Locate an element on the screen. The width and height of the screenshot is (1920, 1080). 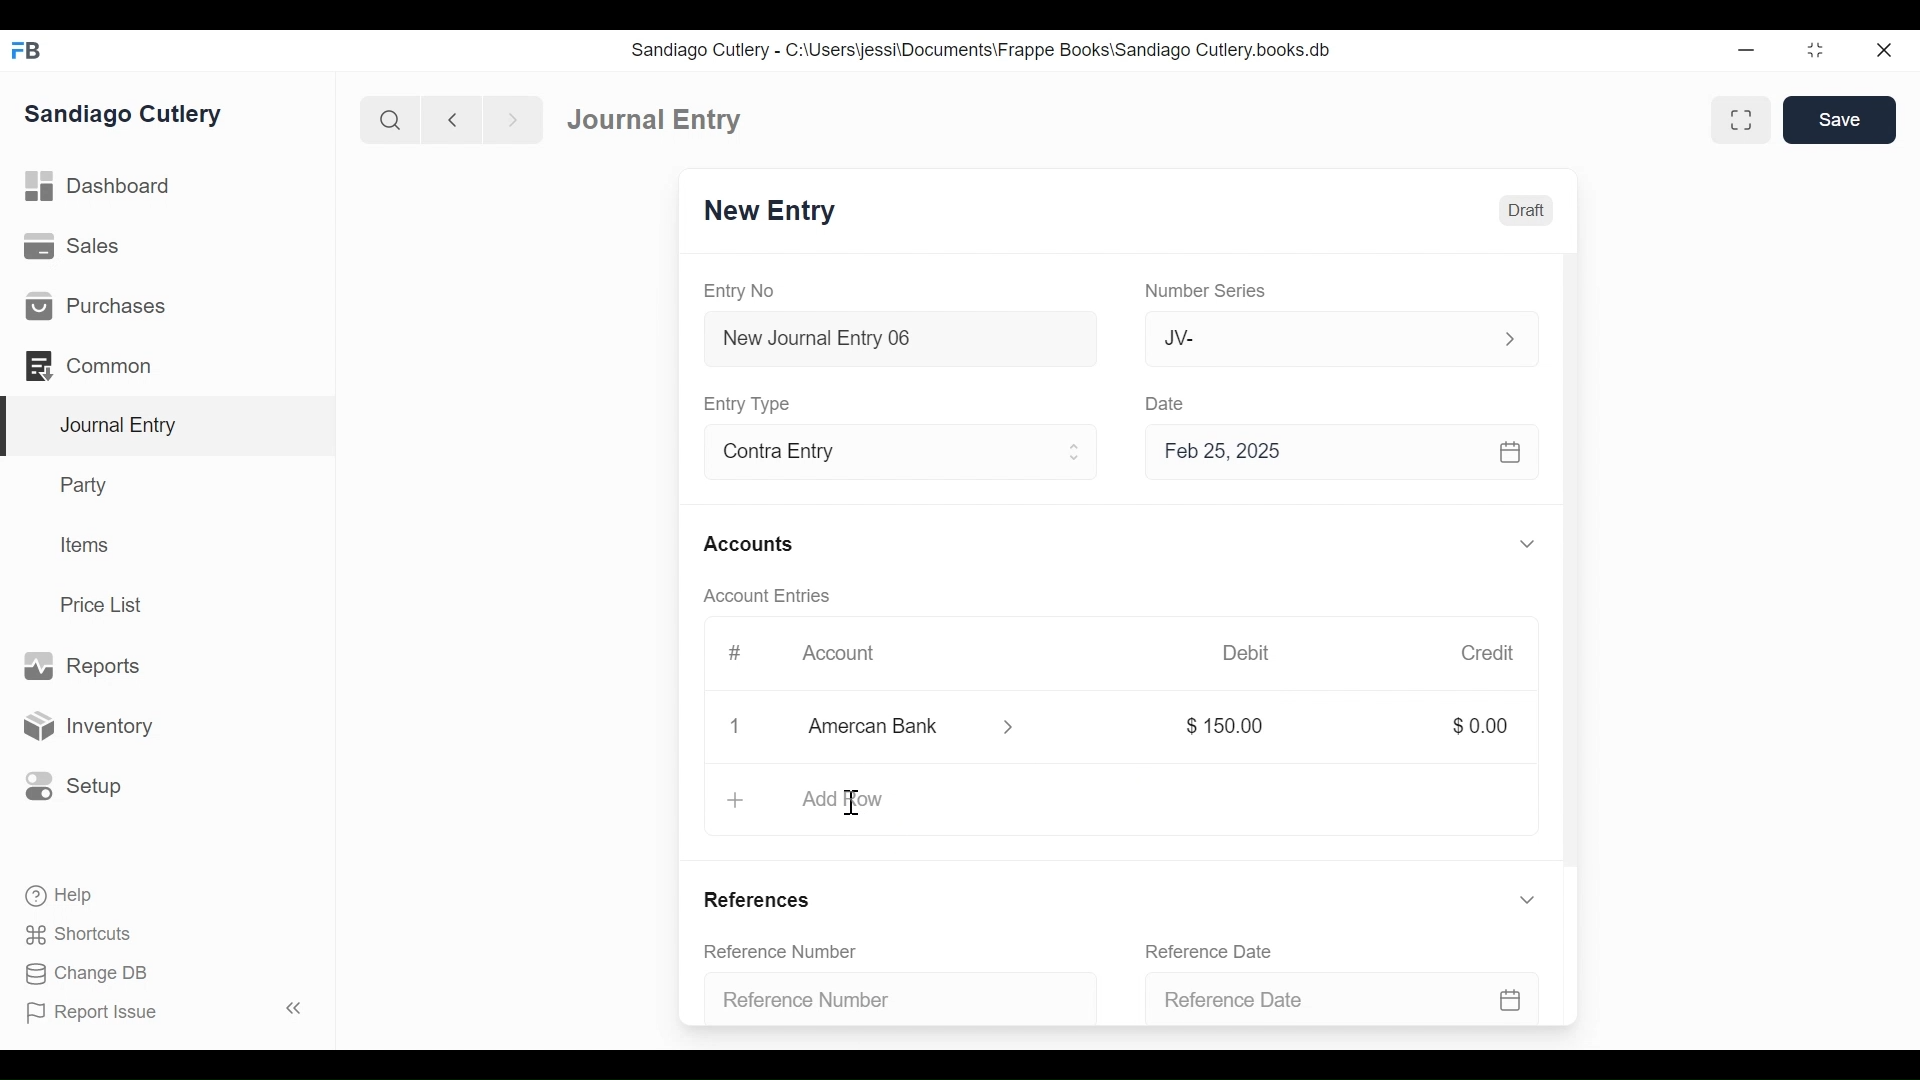
Date is located at coordinates (1166, 402).